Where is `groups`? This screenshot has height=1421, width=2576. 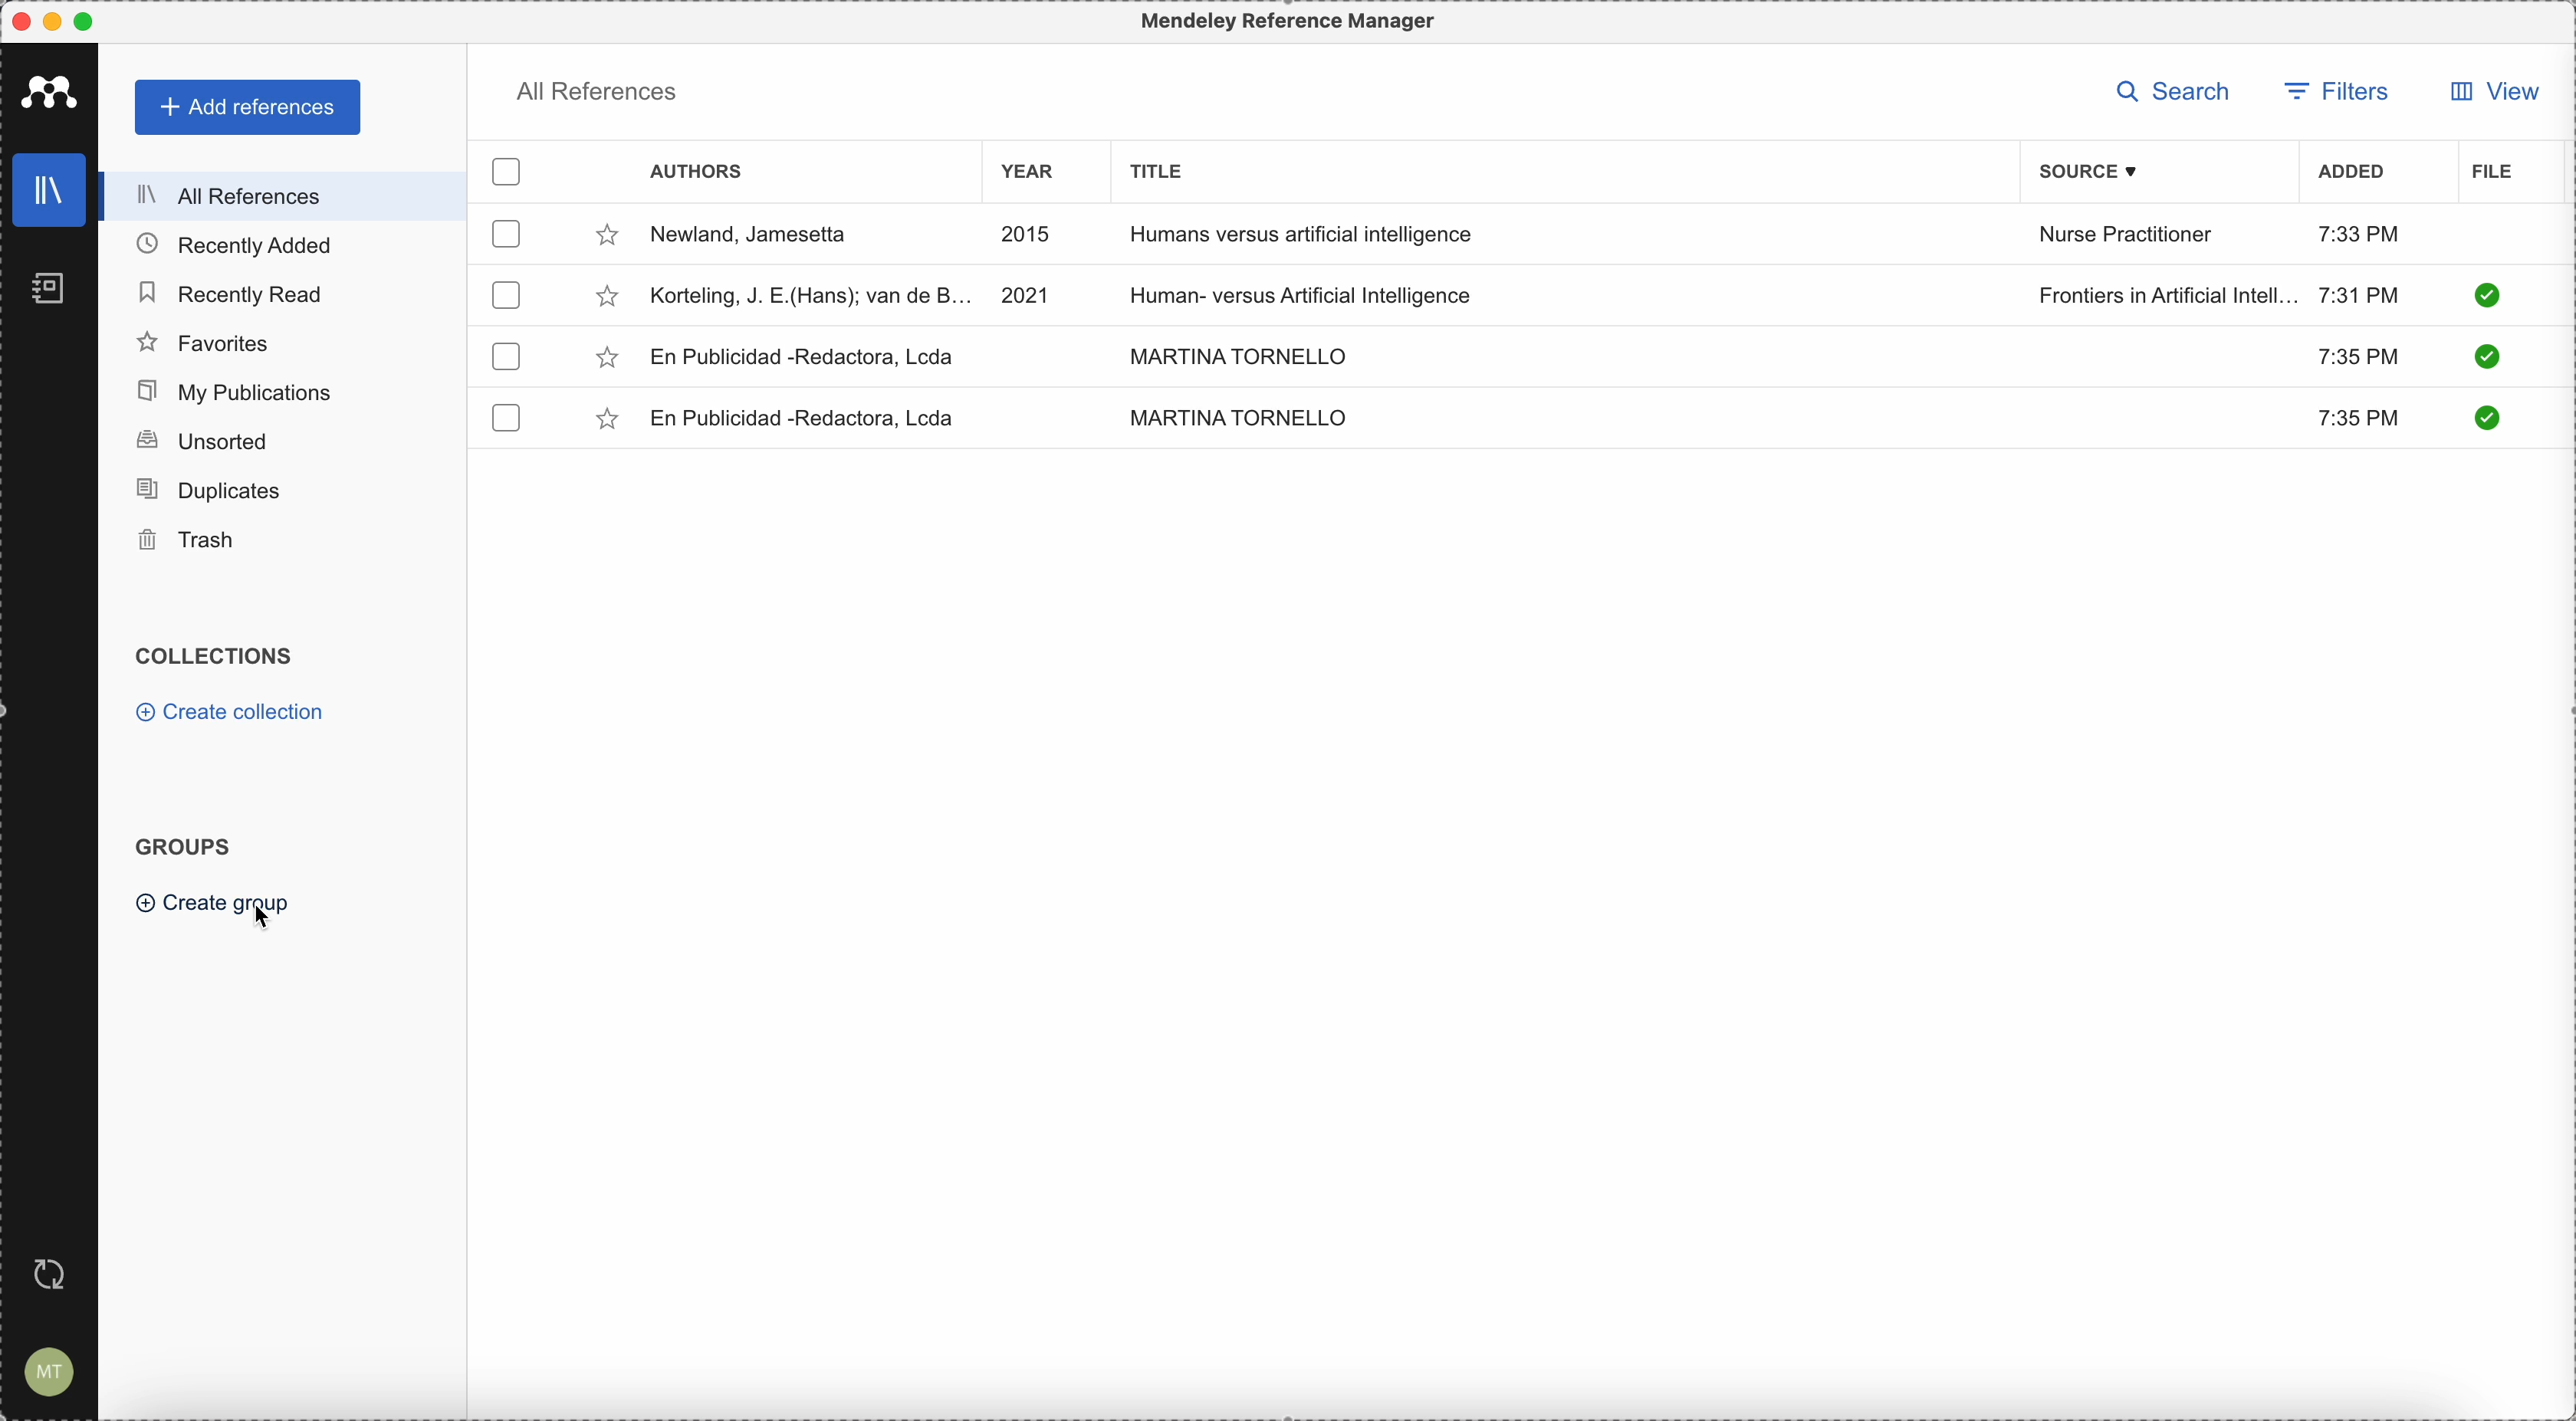 groups is located at coordinates (182, 844).